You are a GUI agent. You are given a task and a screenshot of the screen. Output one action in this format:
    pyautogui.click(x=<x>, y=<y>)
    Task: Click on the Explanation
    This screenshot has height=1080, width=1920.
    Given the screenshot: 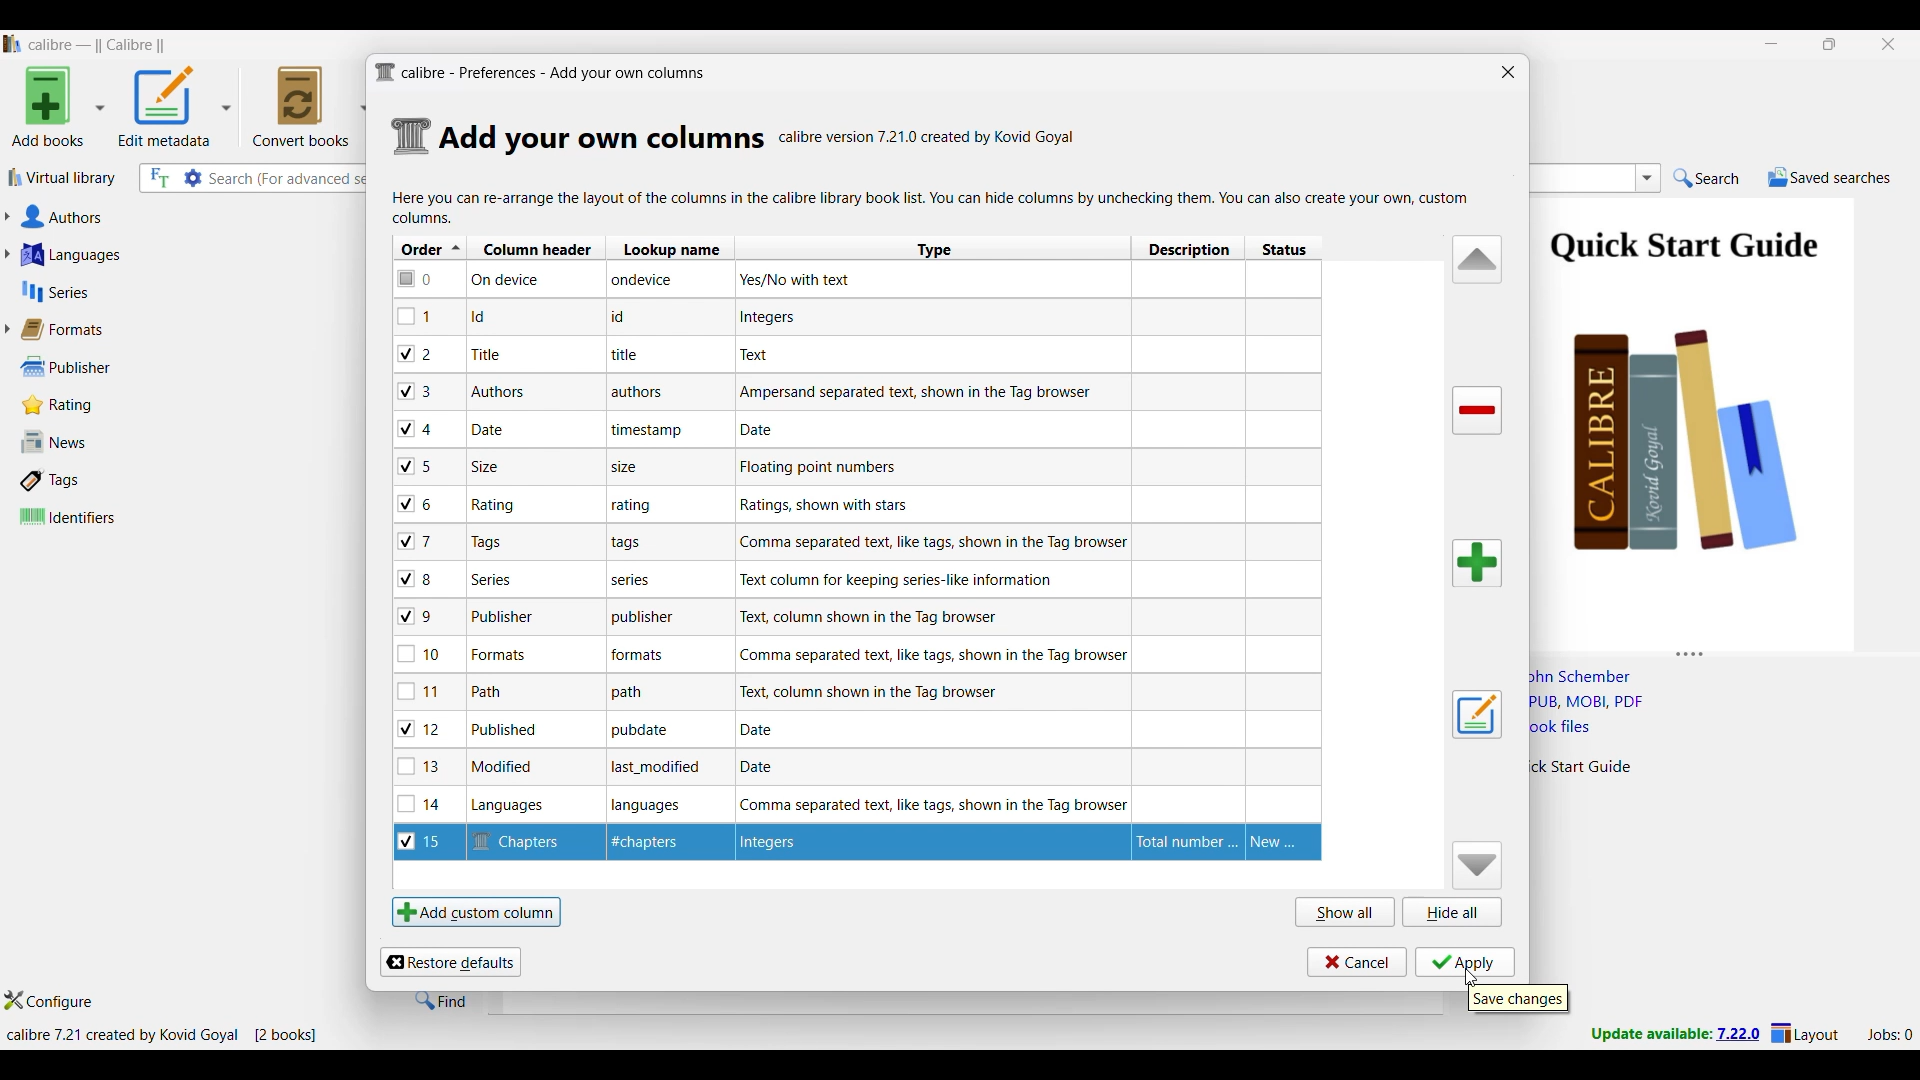 What is the action you would take?
    pyautogui.click(x=920, y=392)
    